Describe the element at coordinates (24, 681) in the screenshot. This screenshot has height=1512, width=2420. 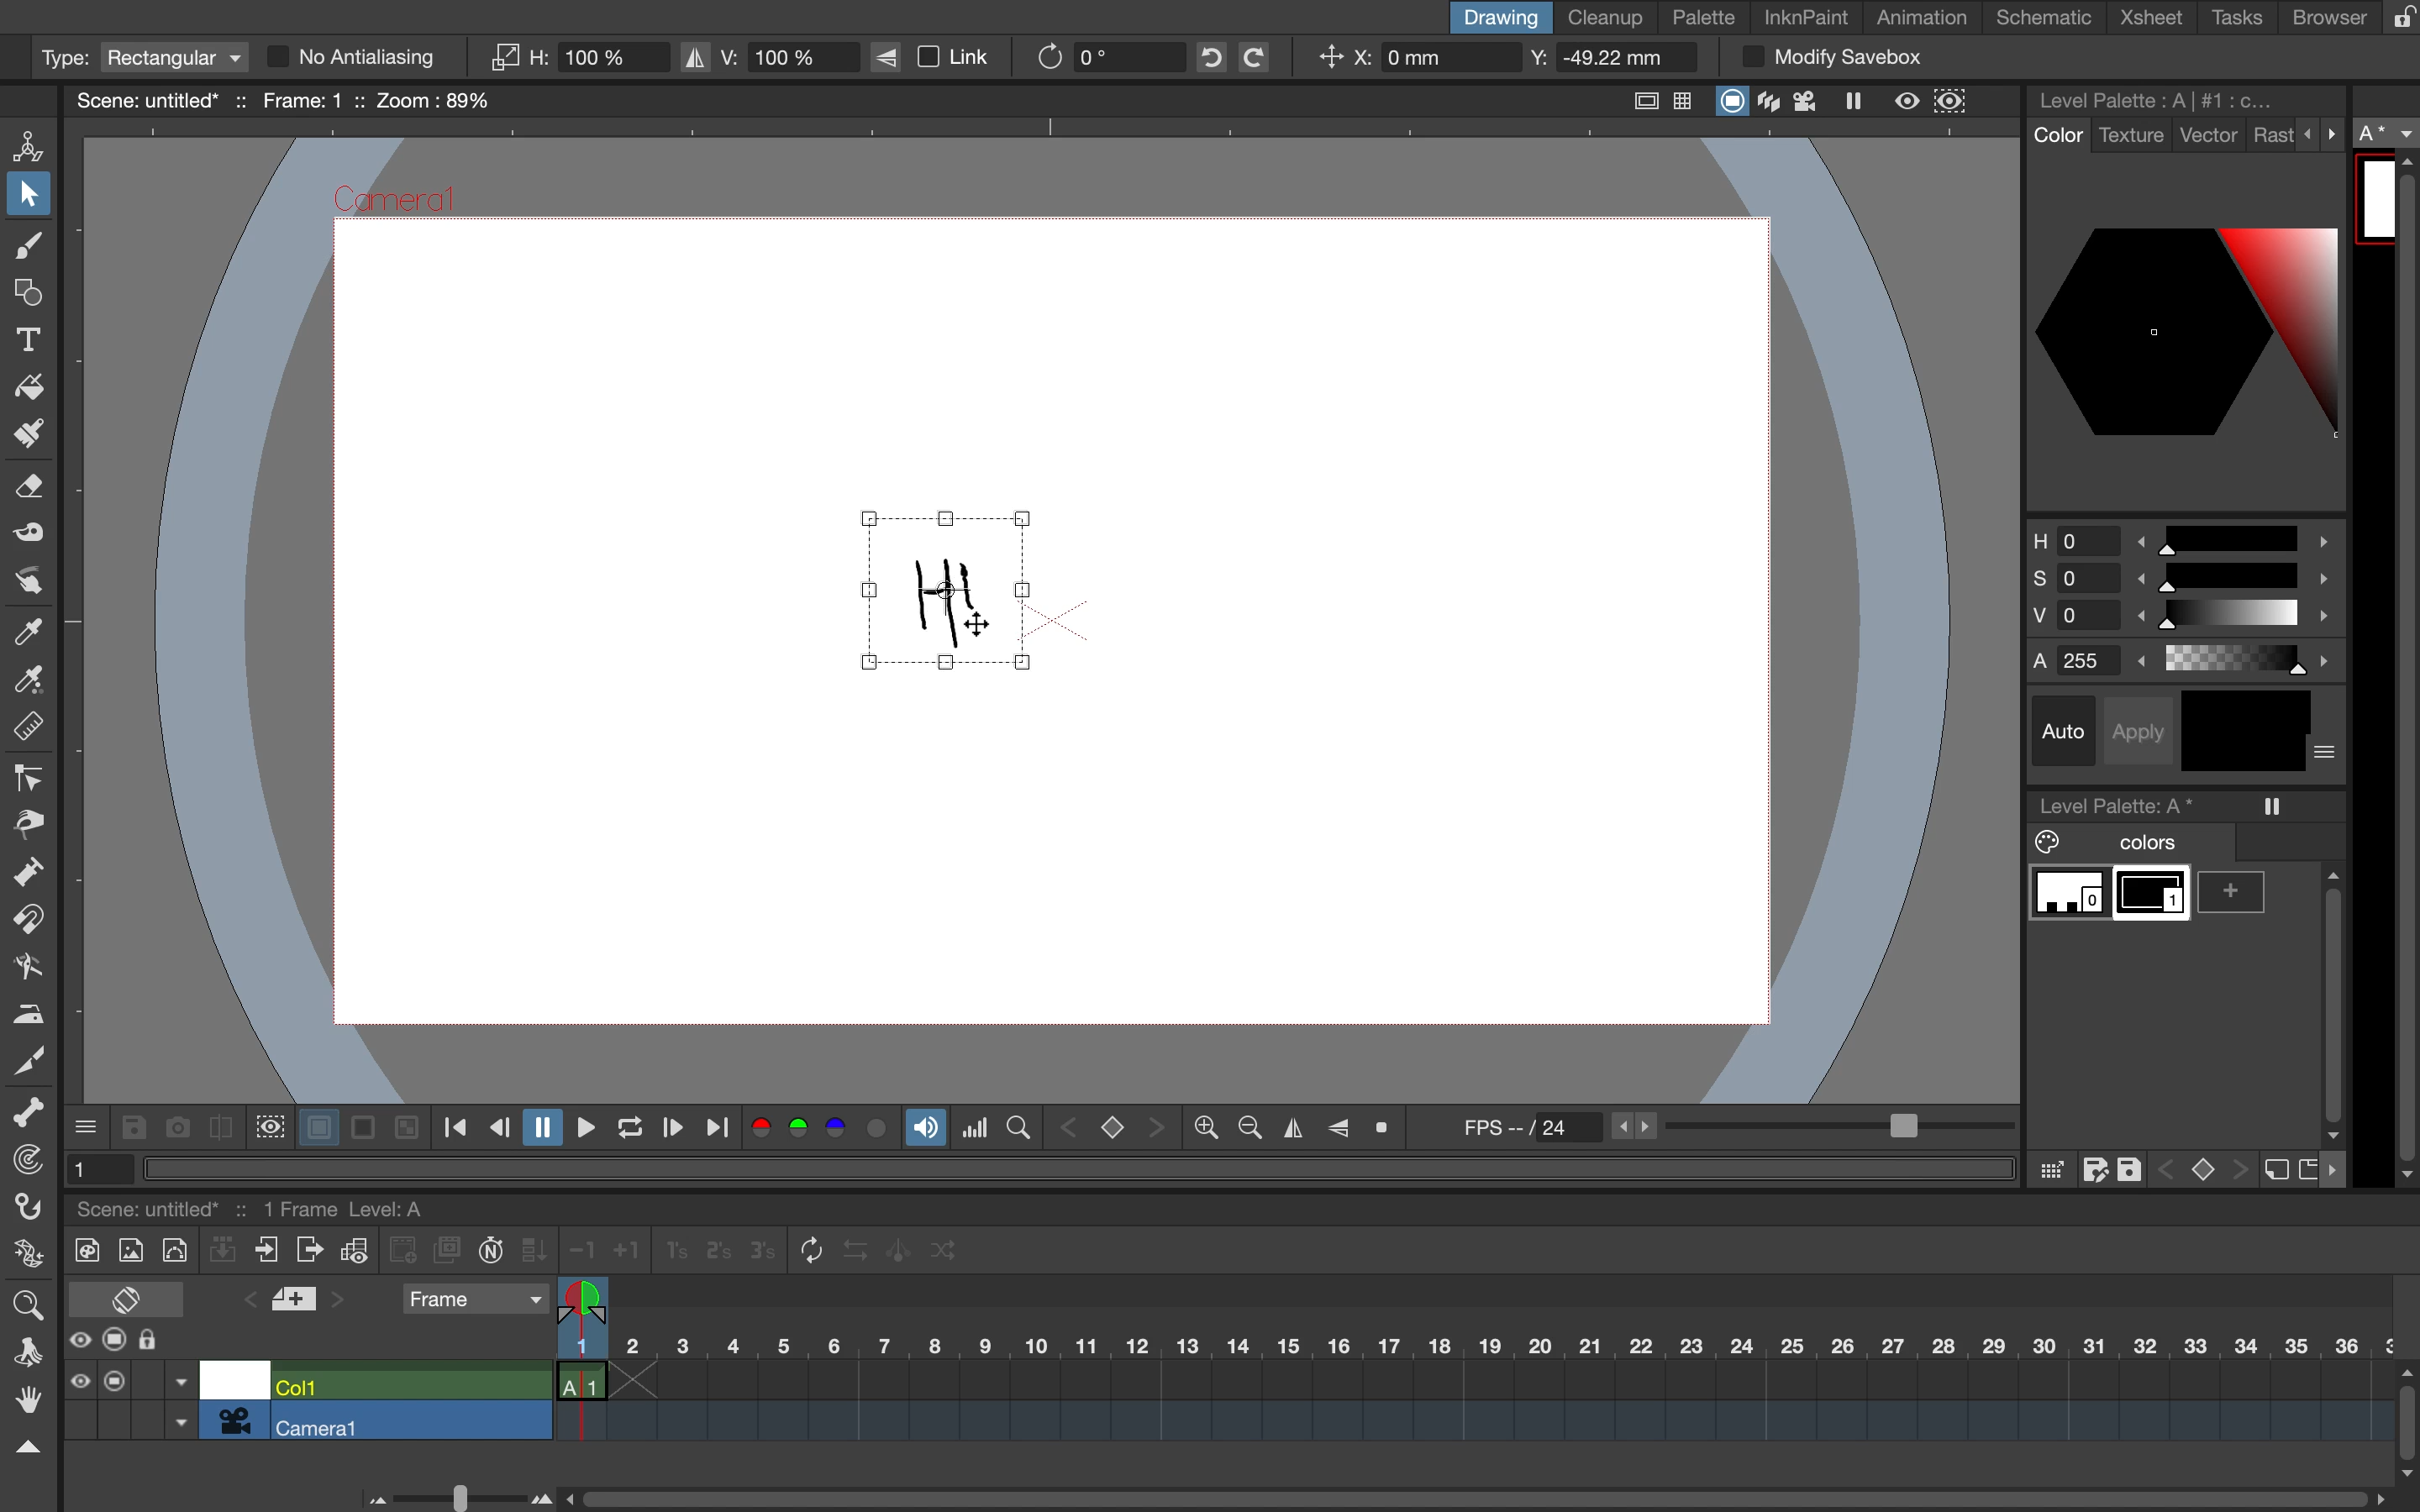
I see `rgb picker tool` at that location.